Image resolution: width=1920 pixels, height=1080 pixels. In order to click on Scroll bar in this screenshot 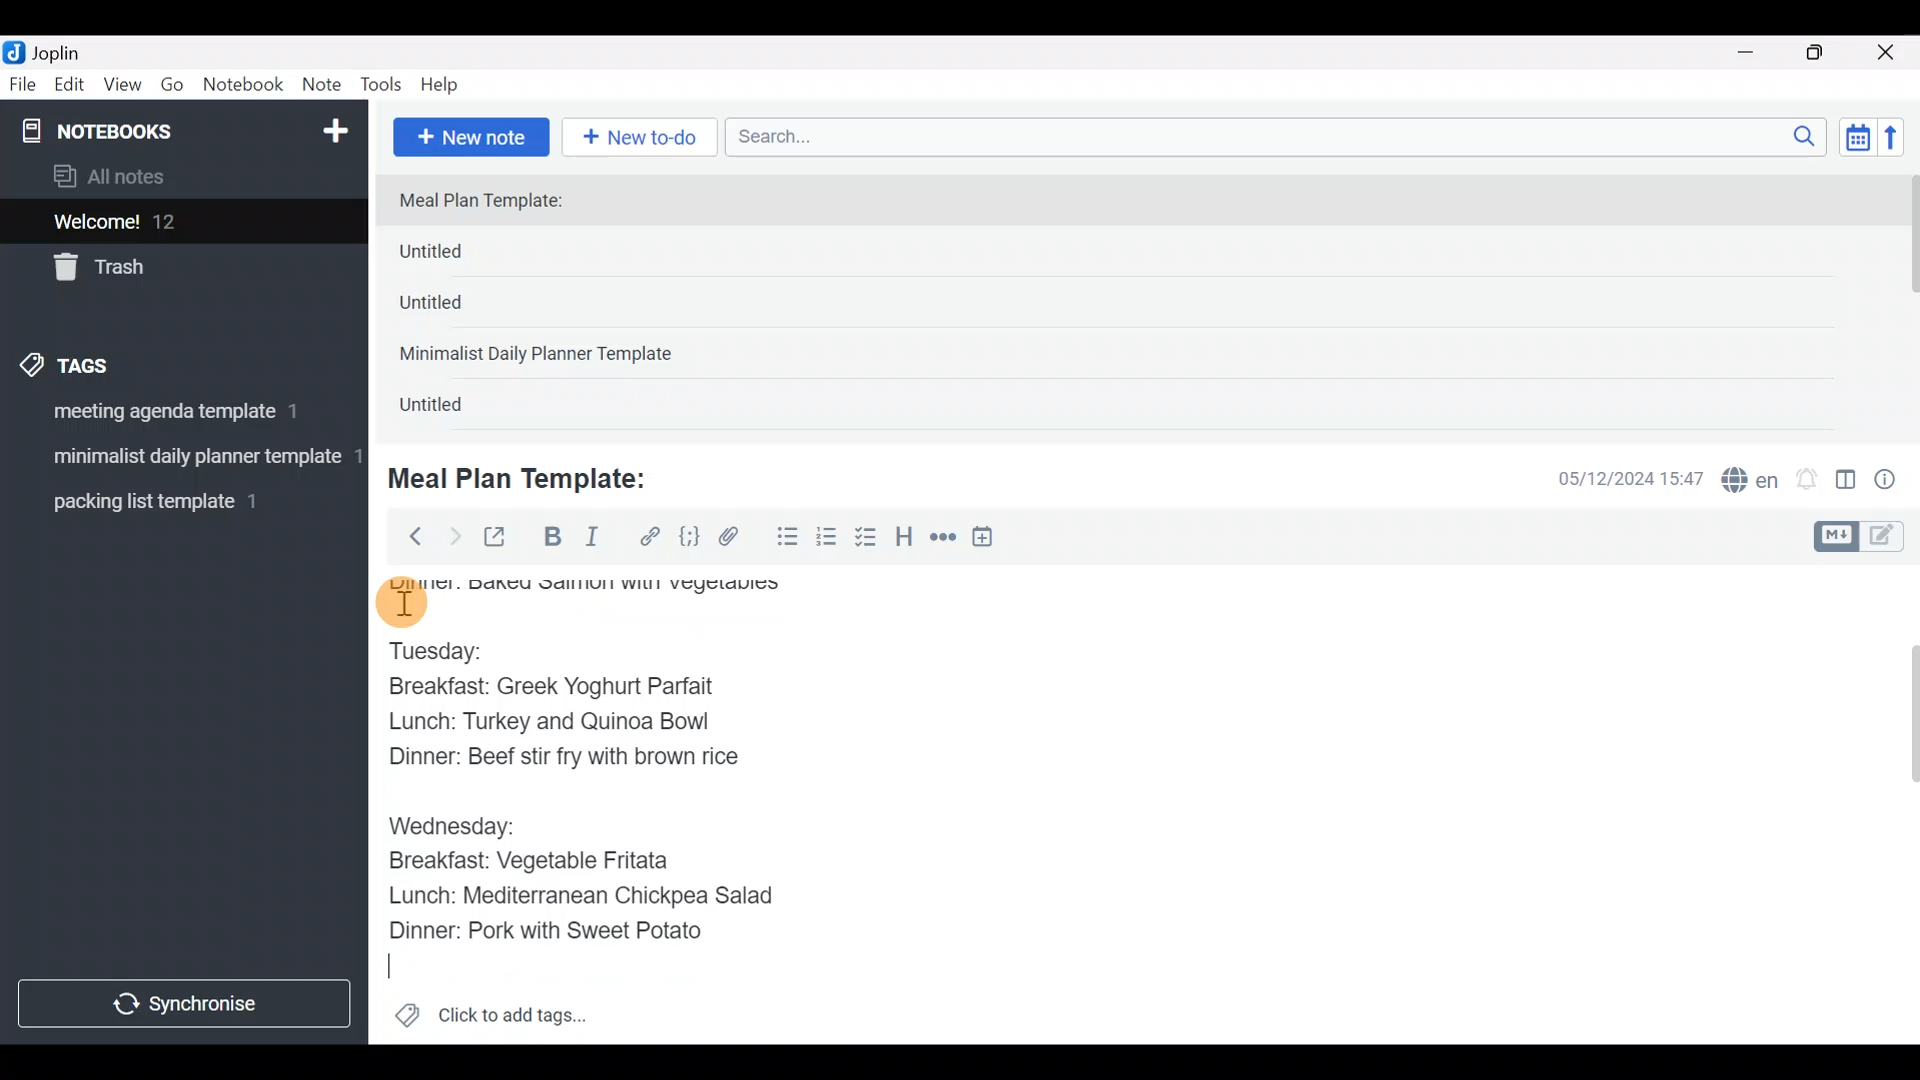, I will do `click(1899, 804)`.